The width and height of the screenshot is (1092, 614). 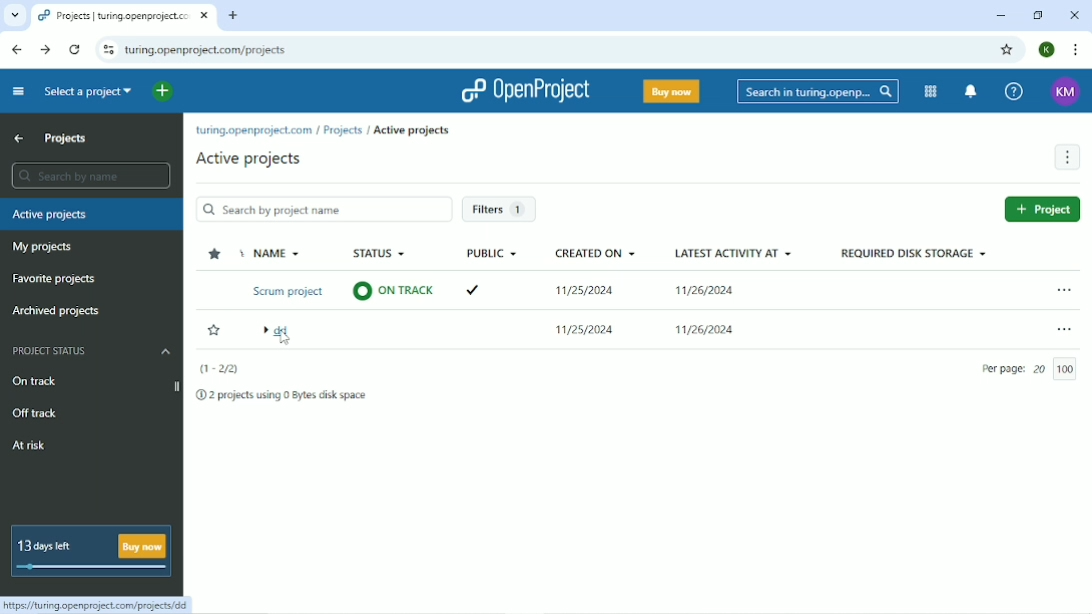 I want to click on projects|turing.openproject.com, so click(x=122, y=15).